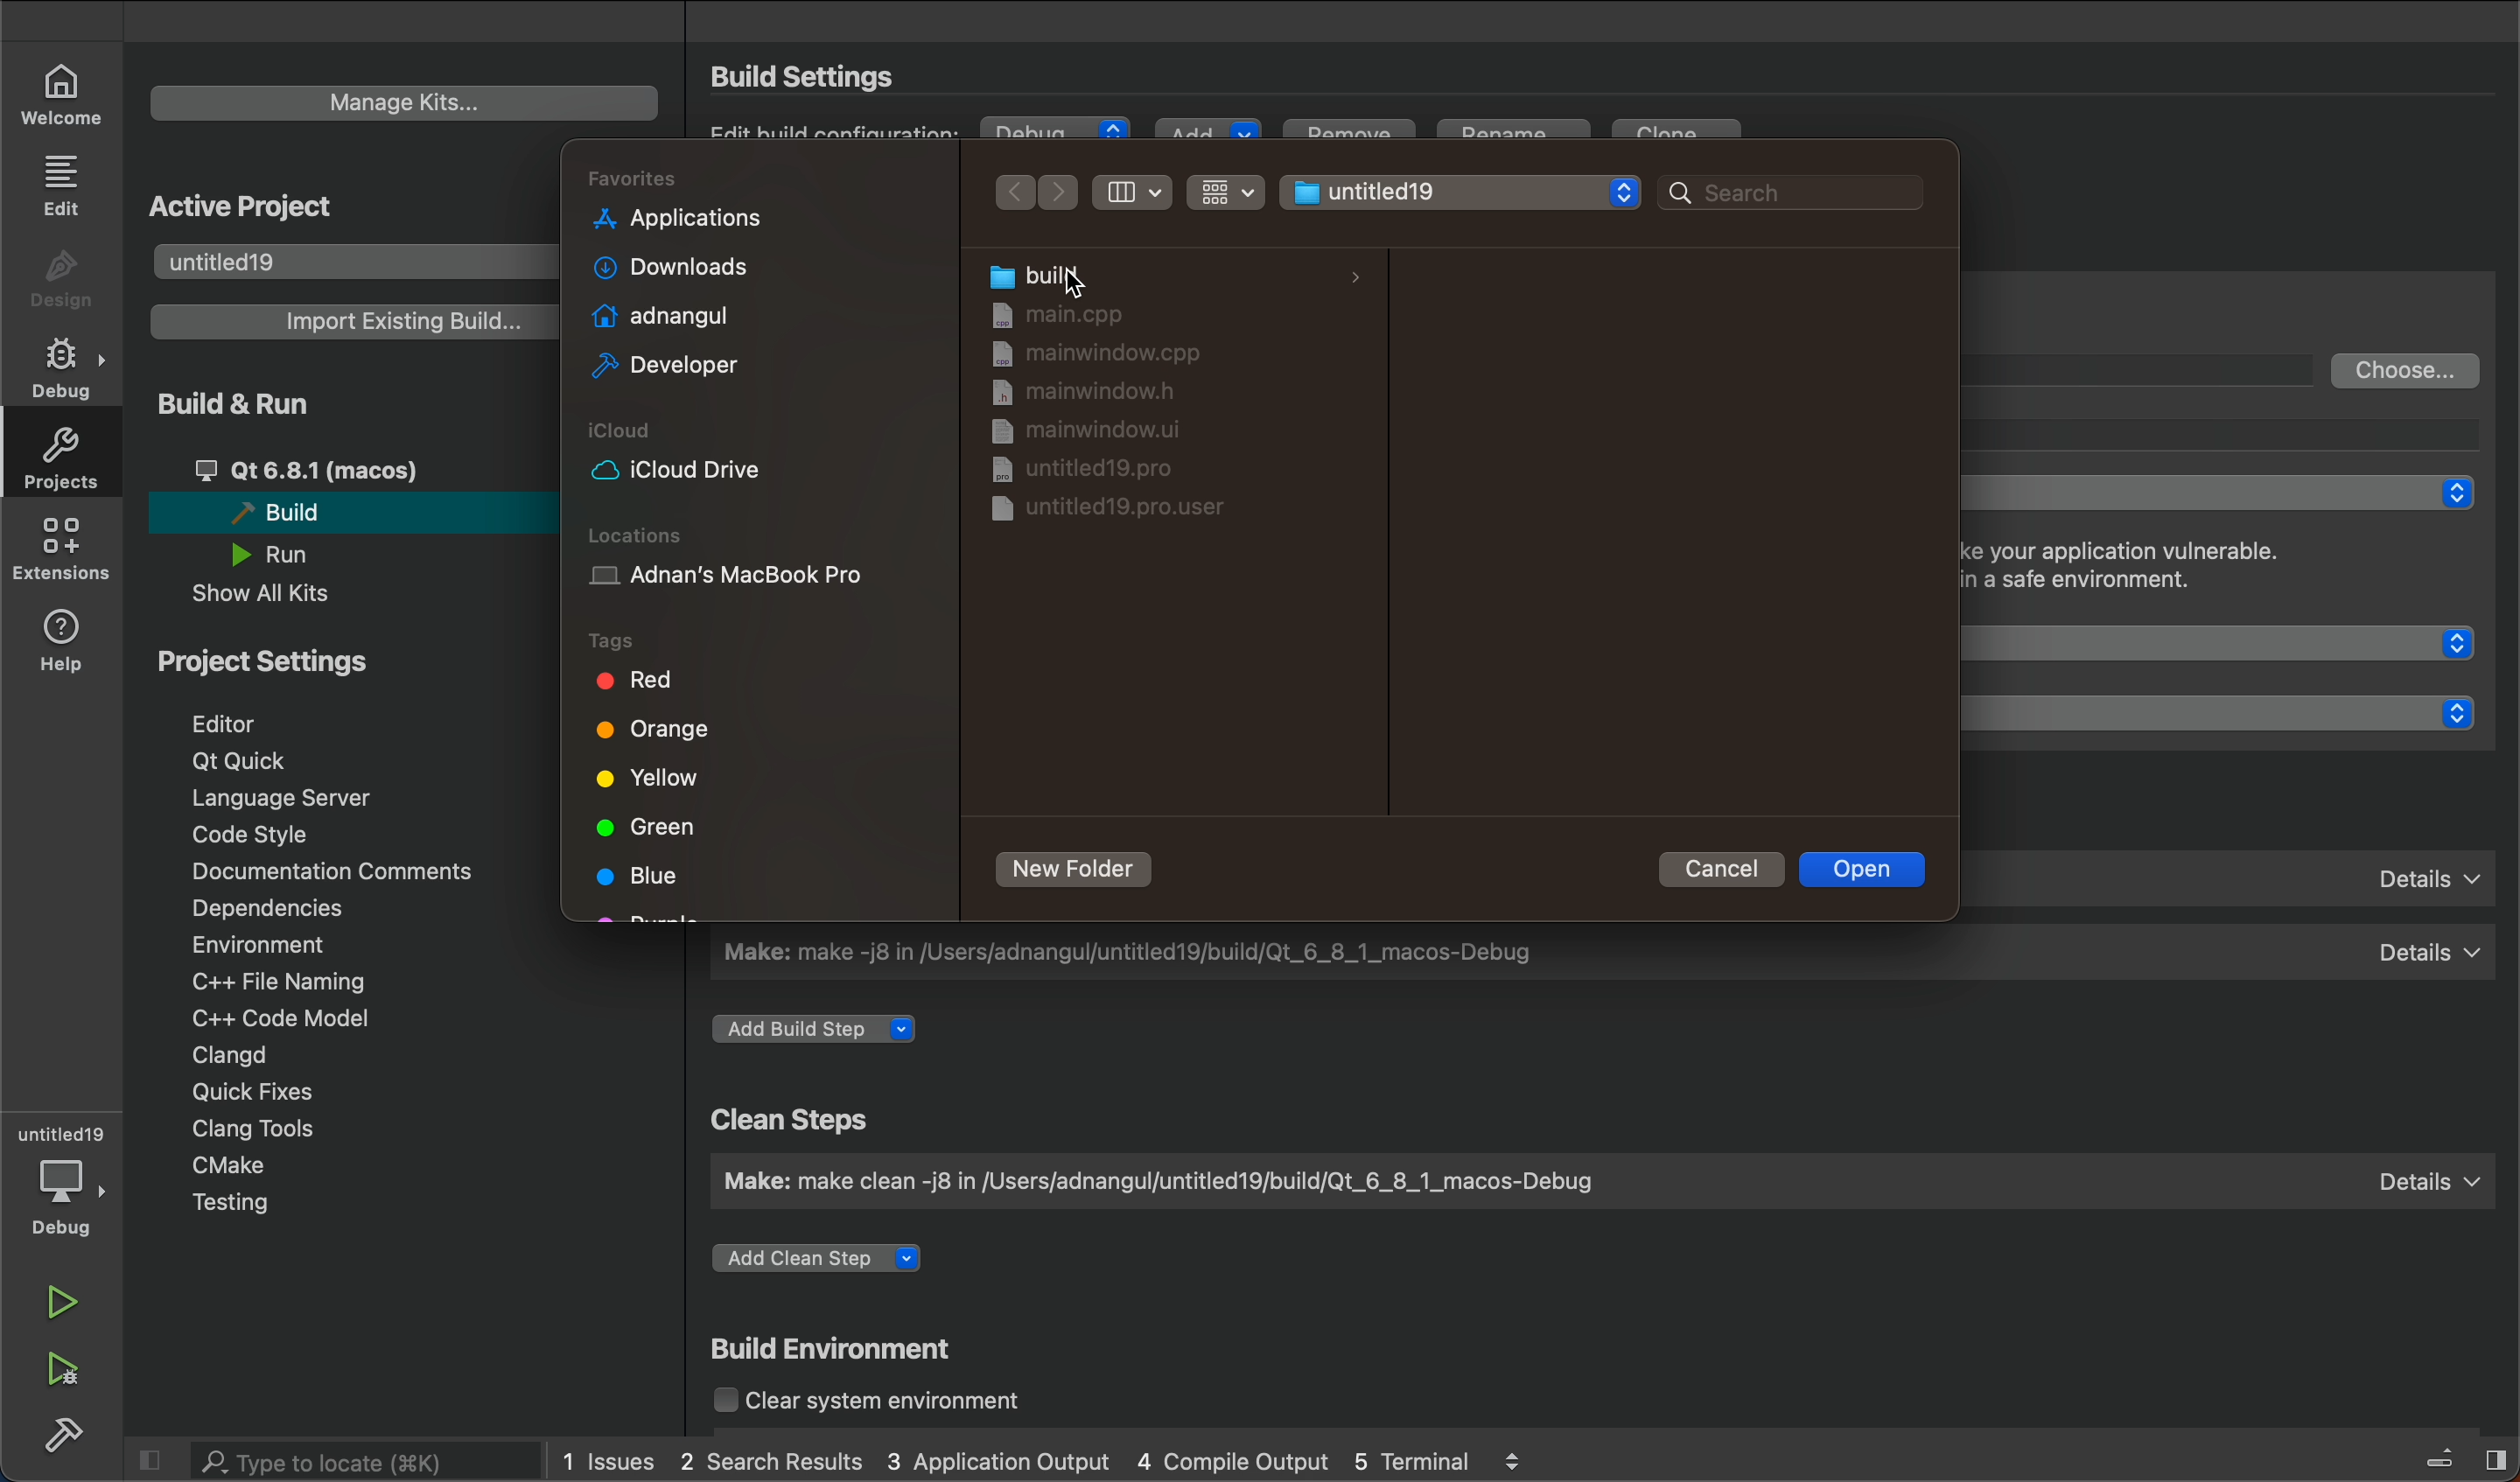  I want to click on make, so click(1602, 952).